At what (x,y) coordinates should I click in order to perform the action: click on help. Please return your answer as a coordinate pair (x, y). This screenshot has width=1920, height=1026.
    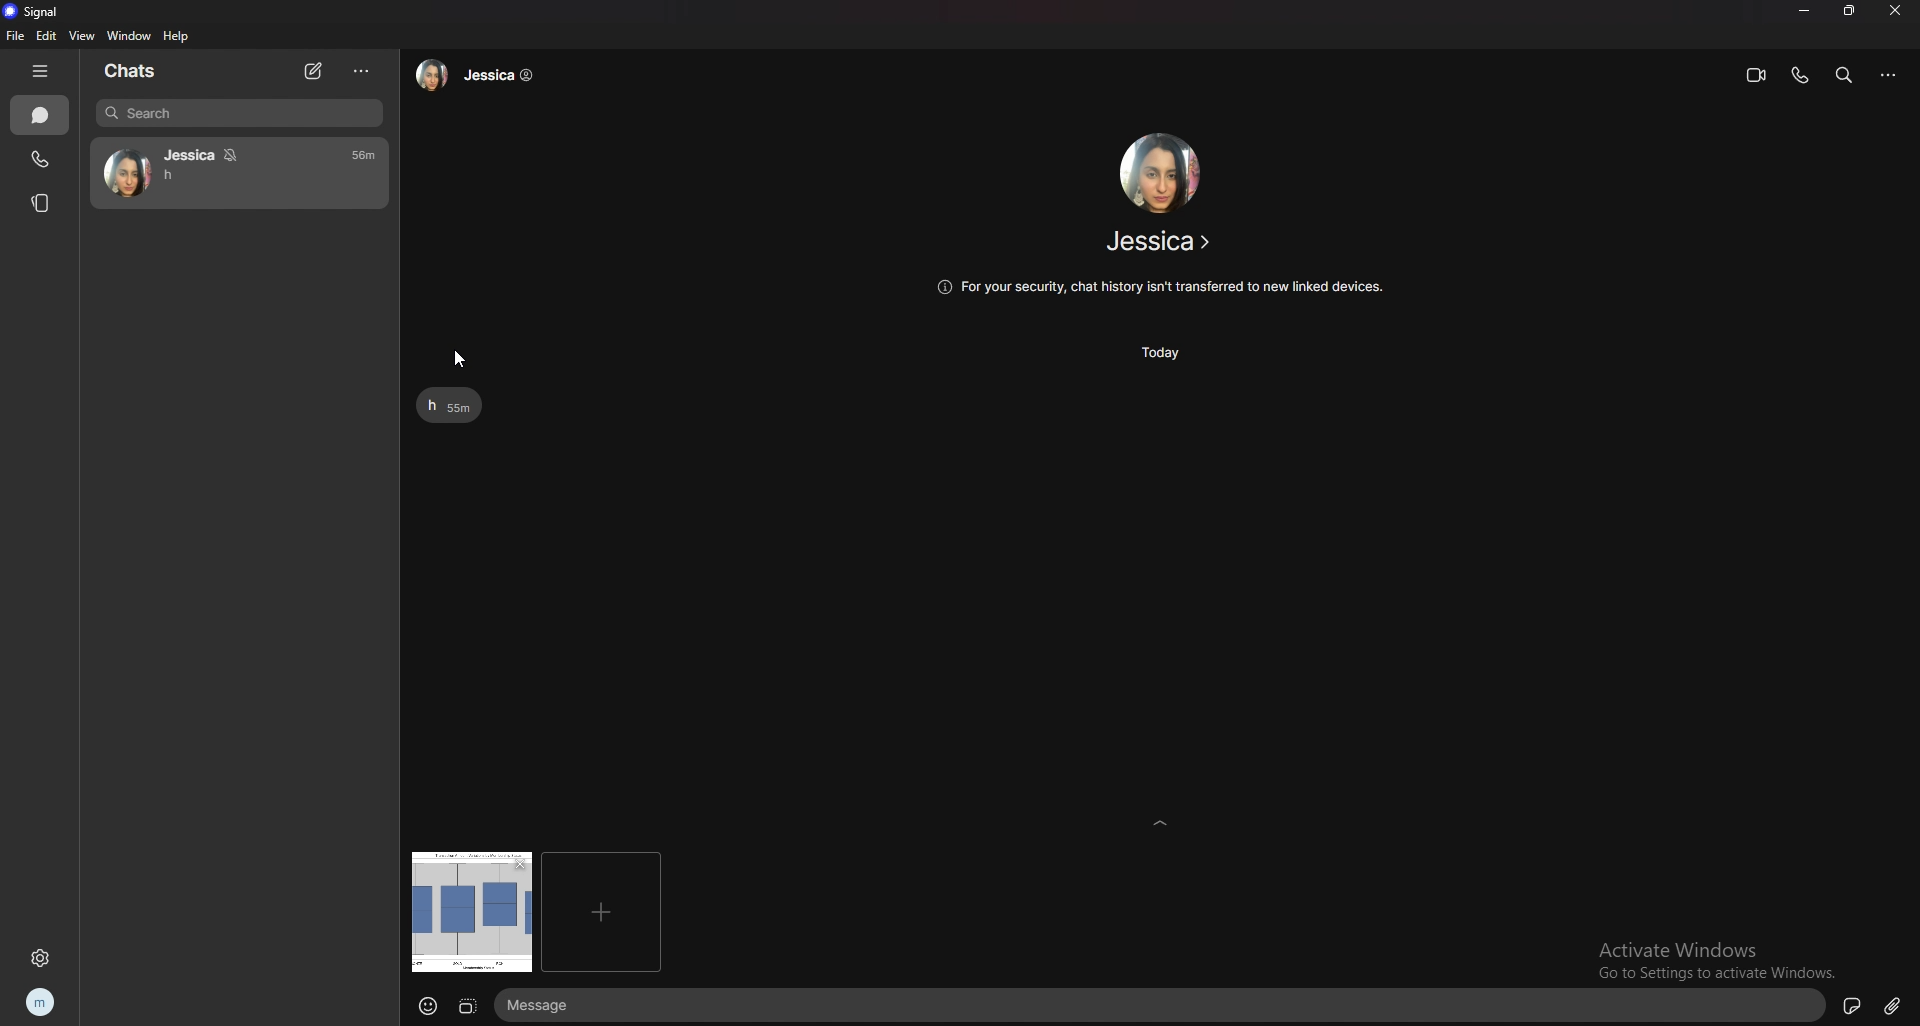
    Looking at the image, I should click on (175, 36).